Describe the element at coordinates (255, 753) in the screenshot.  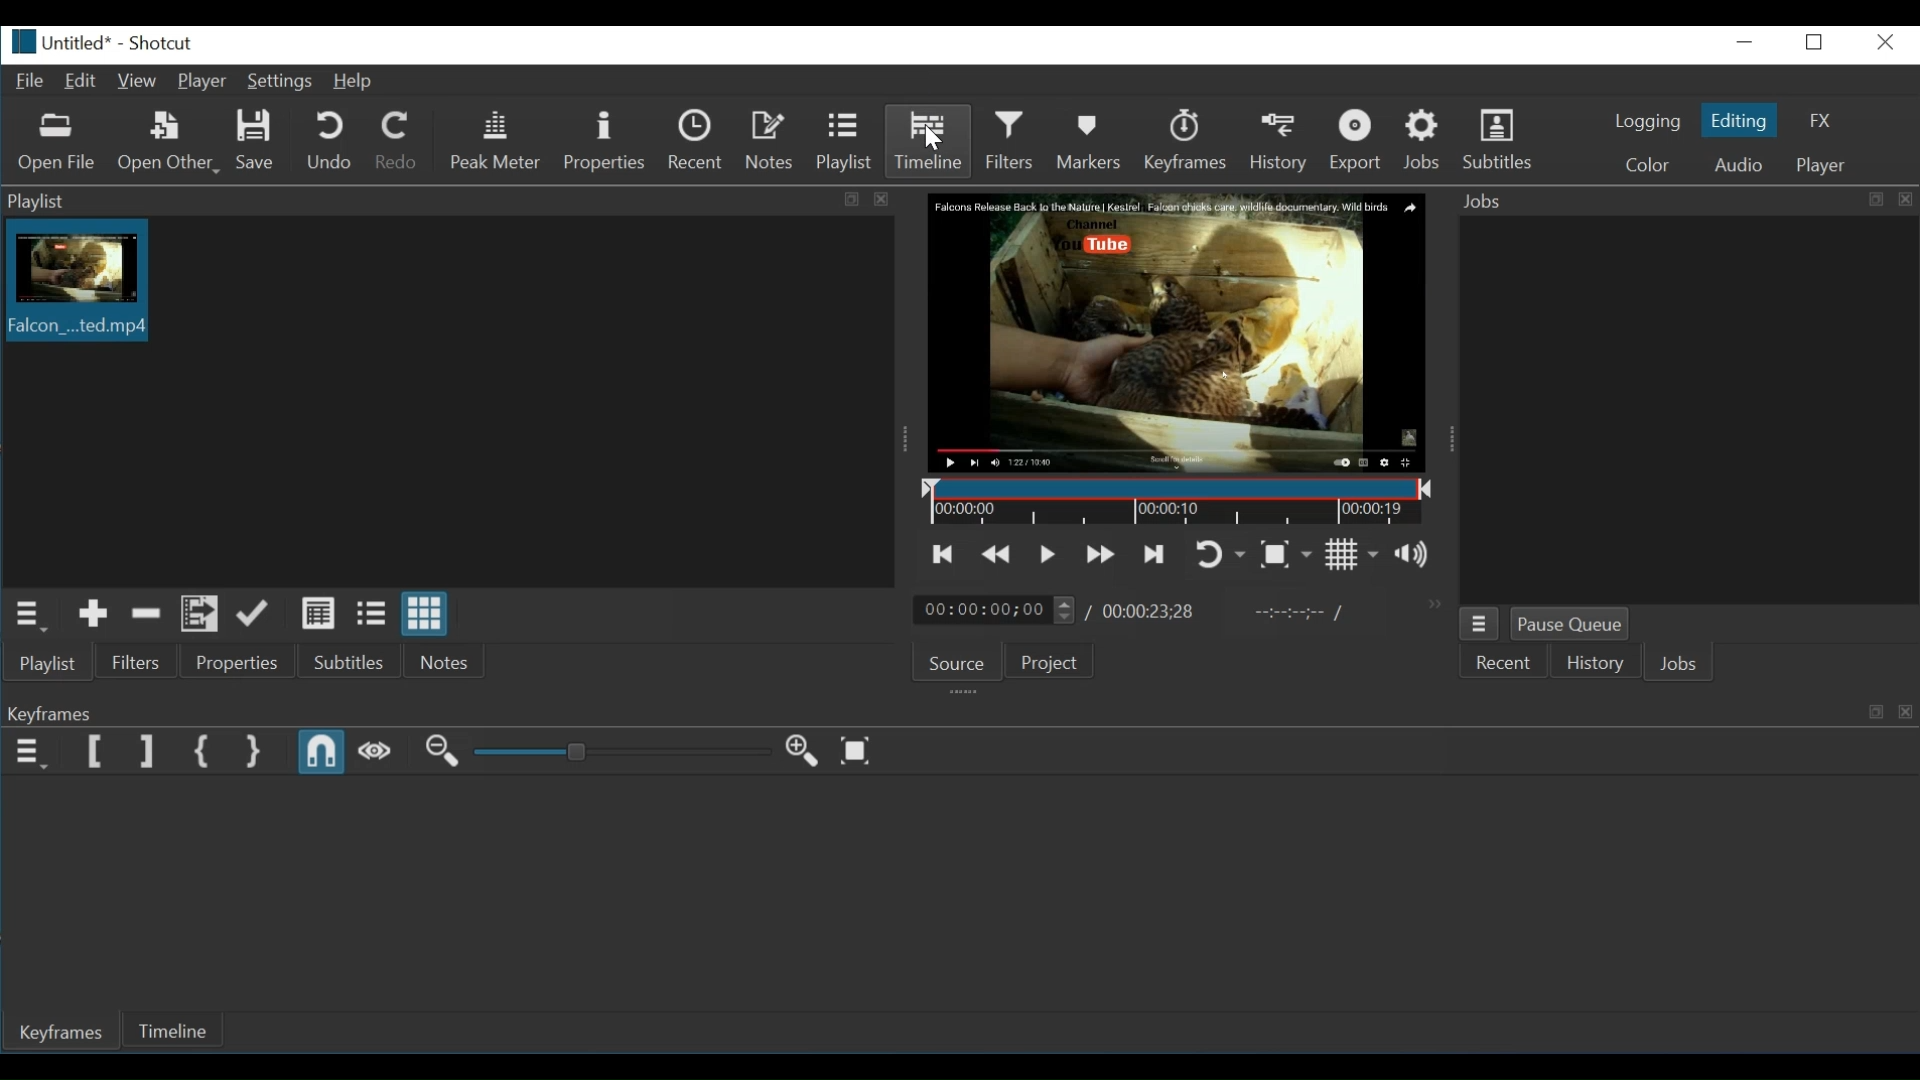
I see `Set Second Simple Keyframe` at that location.